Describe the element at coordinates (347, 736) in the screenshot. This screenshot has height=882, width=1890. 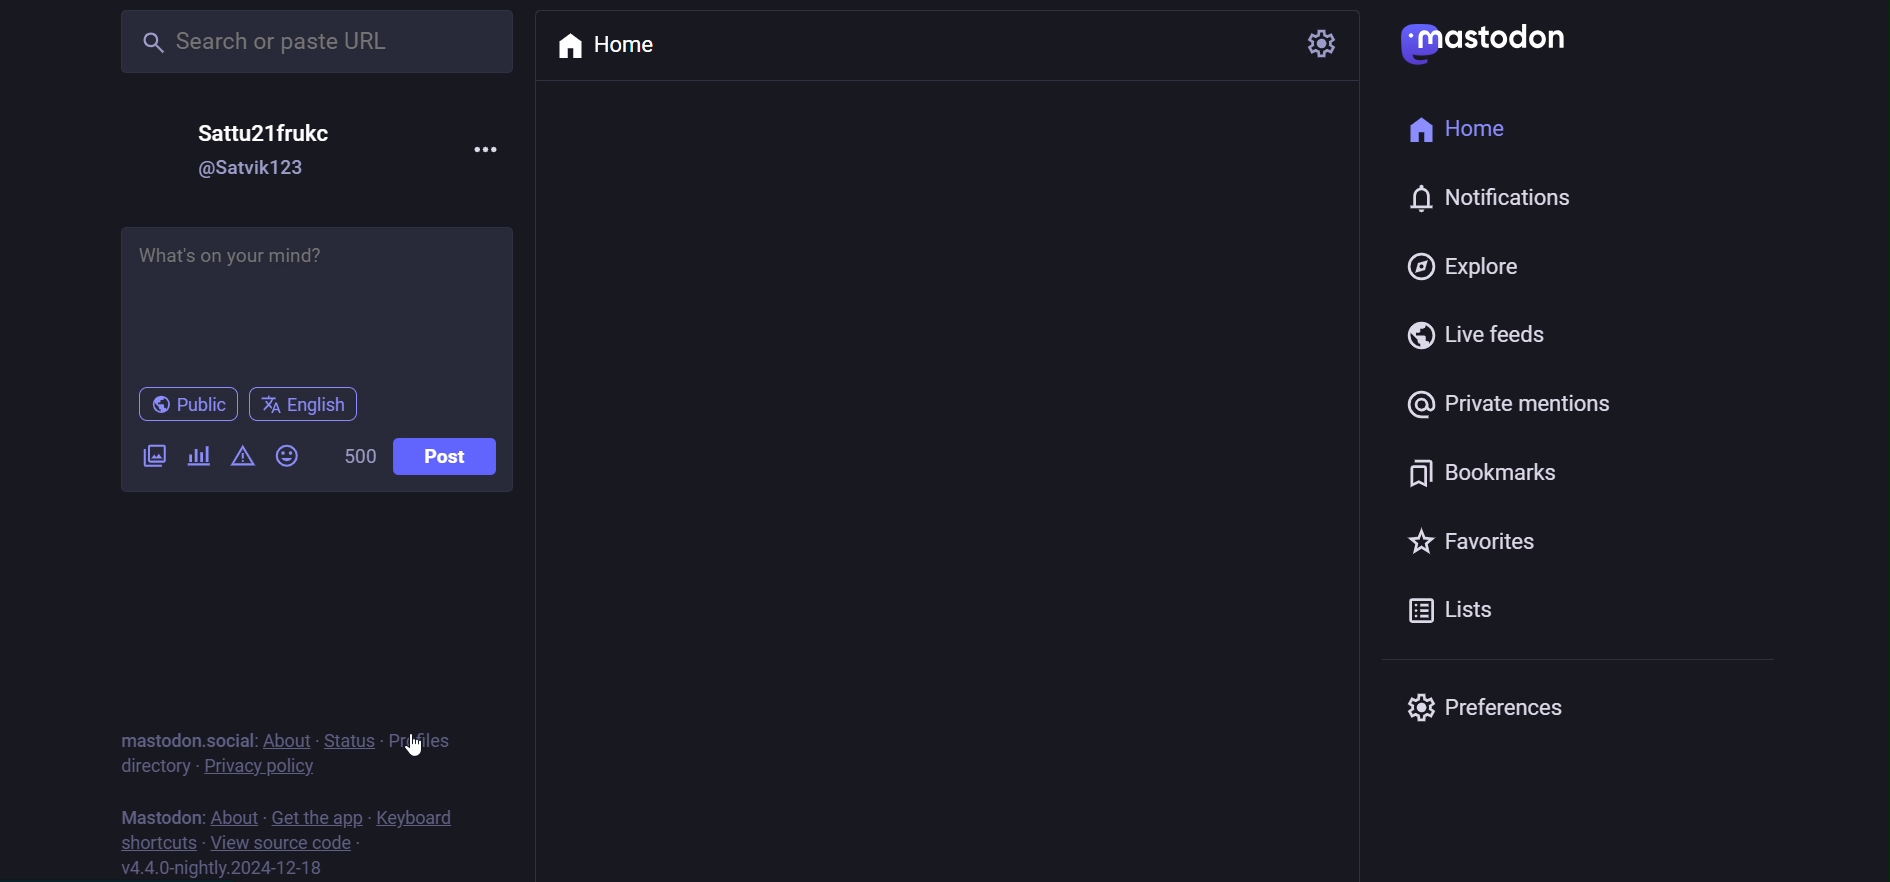
I see `status` at that location.